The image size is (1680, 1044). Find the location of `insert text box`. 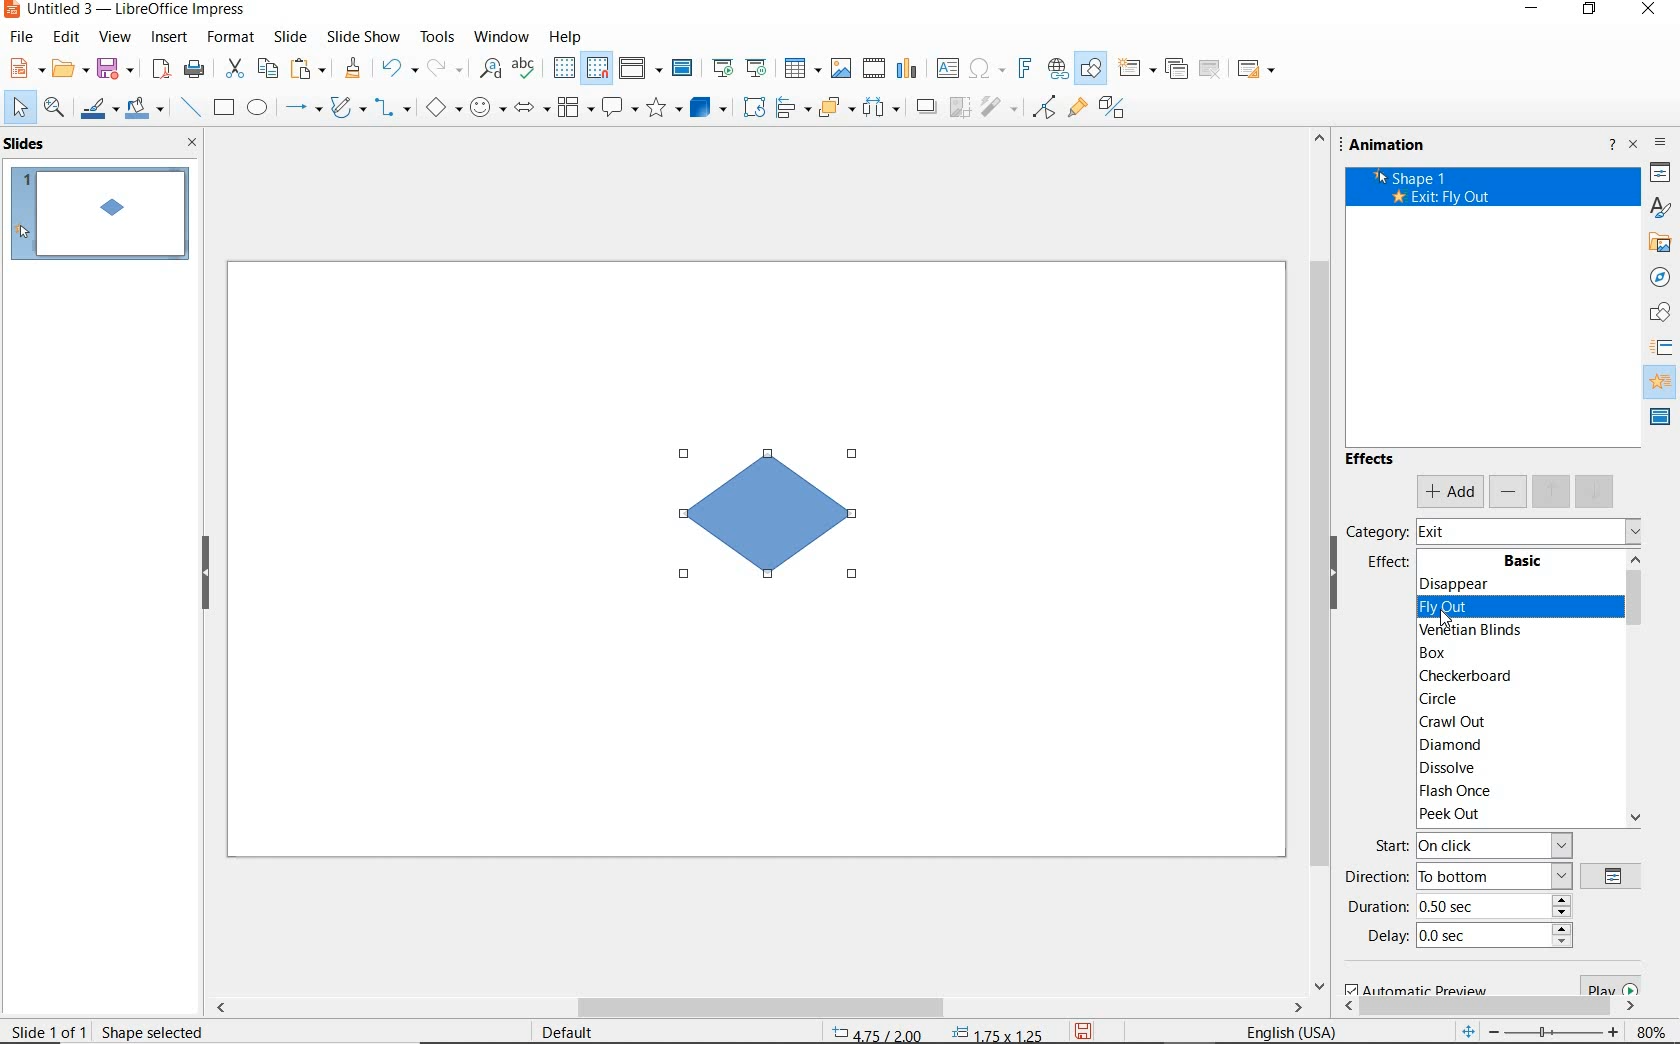

insert text box is located at coordinates (947, 68).